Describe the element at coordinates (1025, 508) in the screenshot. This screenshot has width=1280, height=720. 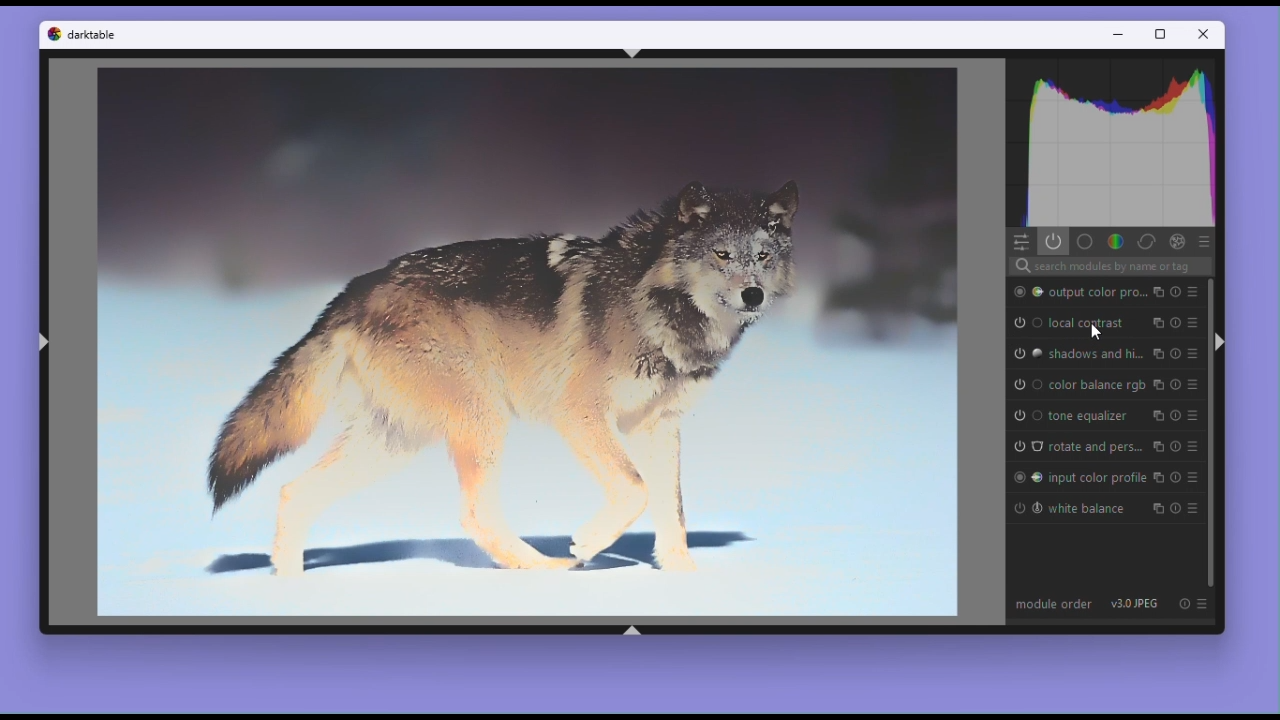
I see `'white balance' switched off` at that location.